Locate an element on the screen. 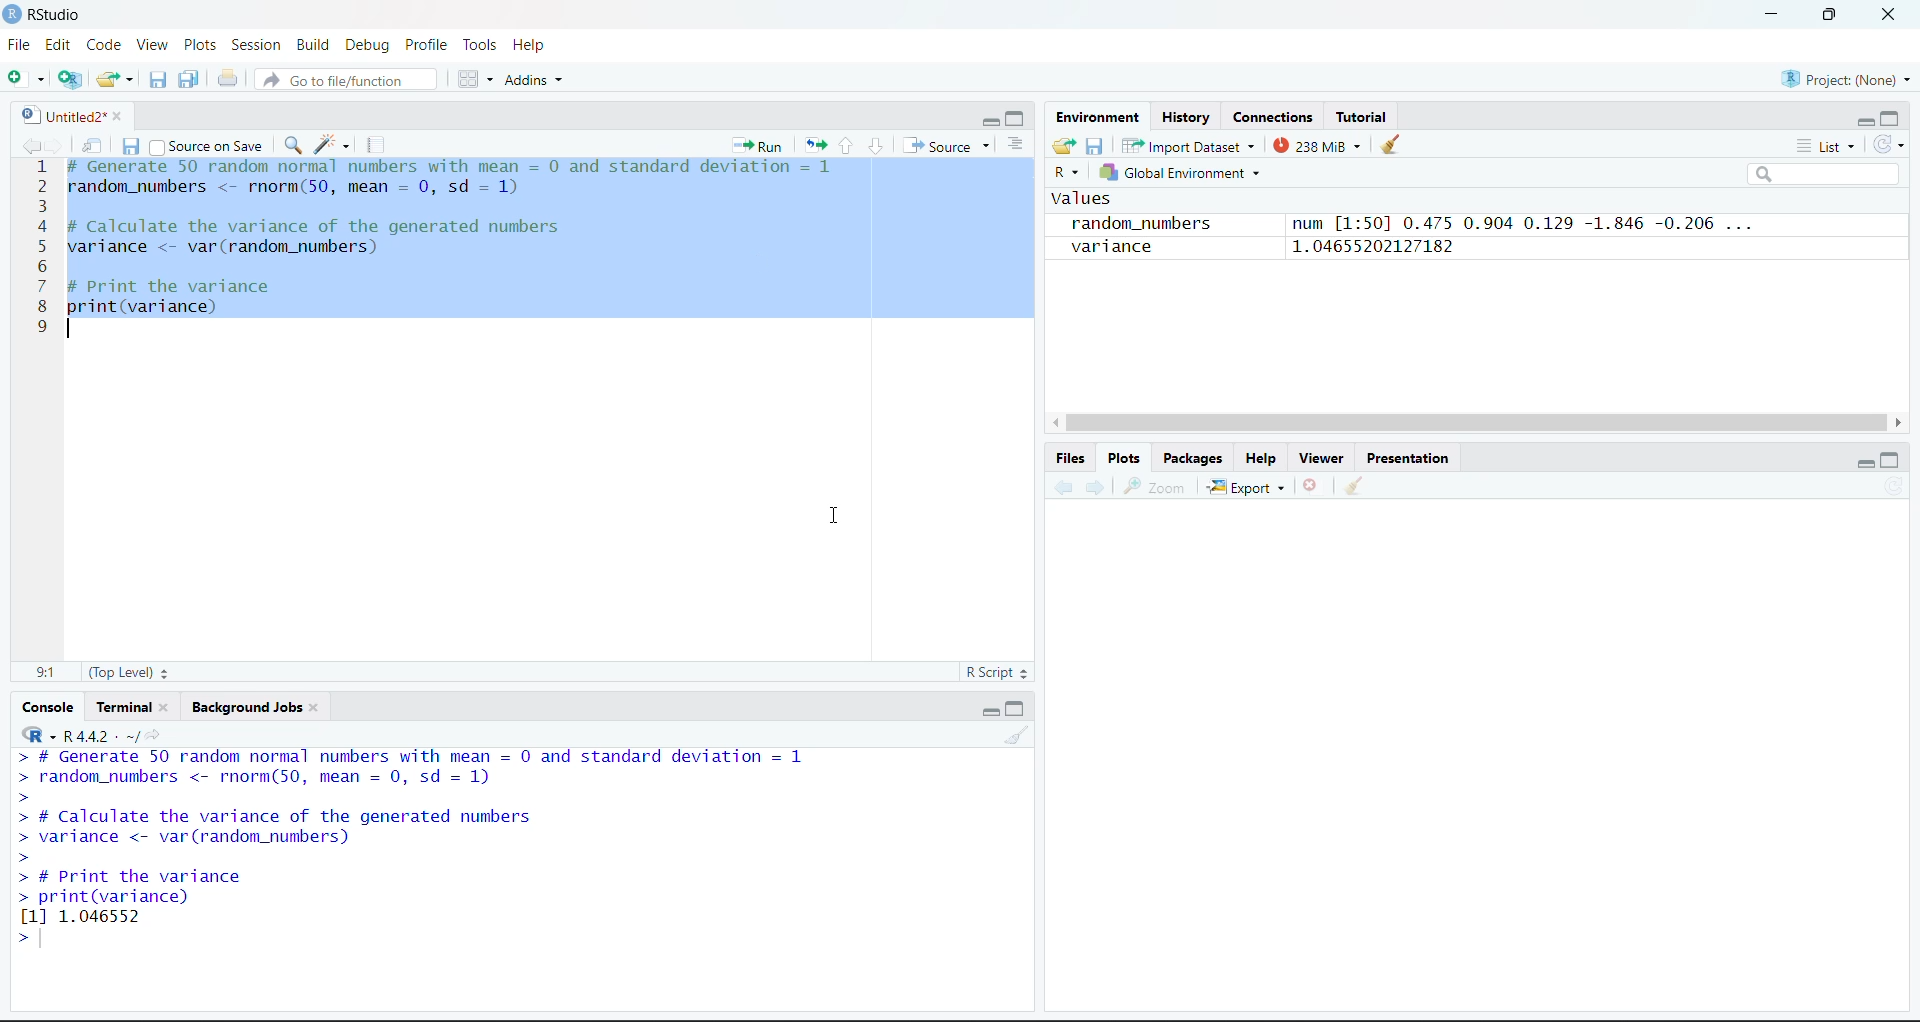  minimize is located at coordinates (1864, 124).